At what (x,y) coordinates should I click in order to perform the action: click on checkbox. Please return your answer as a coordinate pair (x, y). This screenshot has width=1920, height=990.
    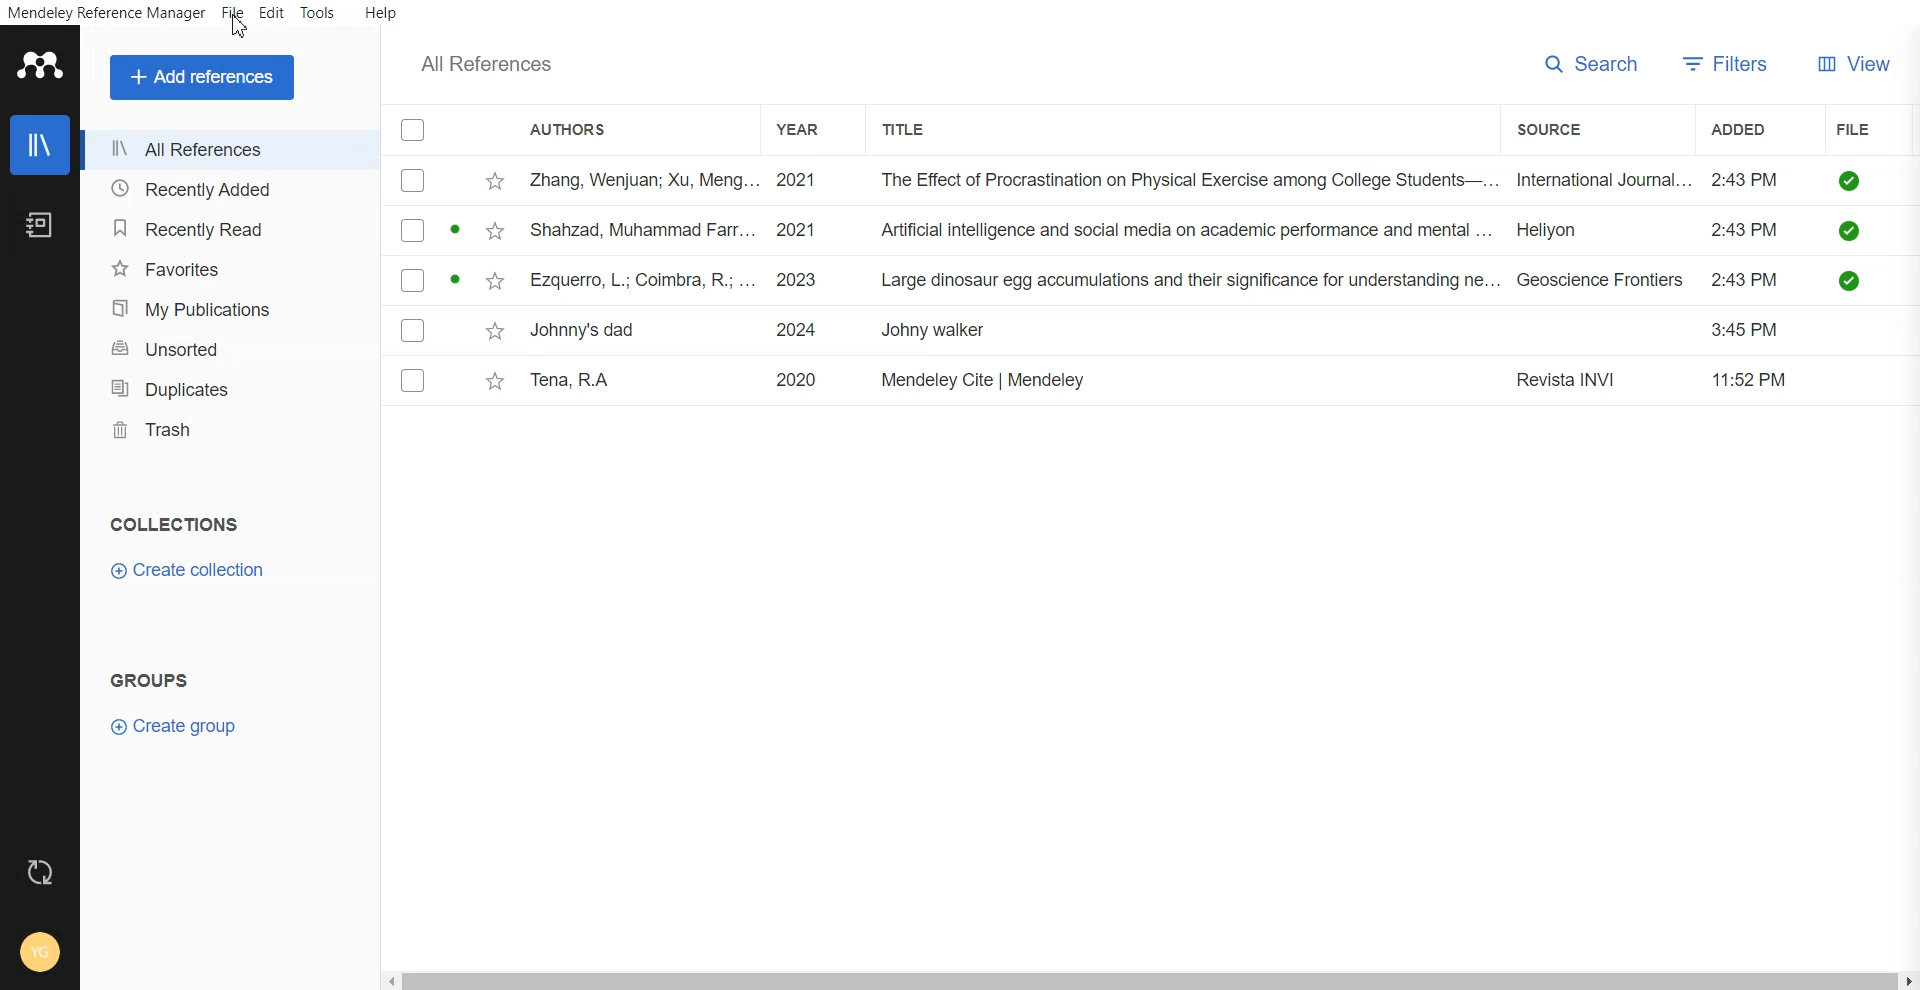
    Looking at the image, I should click on (413, 279).